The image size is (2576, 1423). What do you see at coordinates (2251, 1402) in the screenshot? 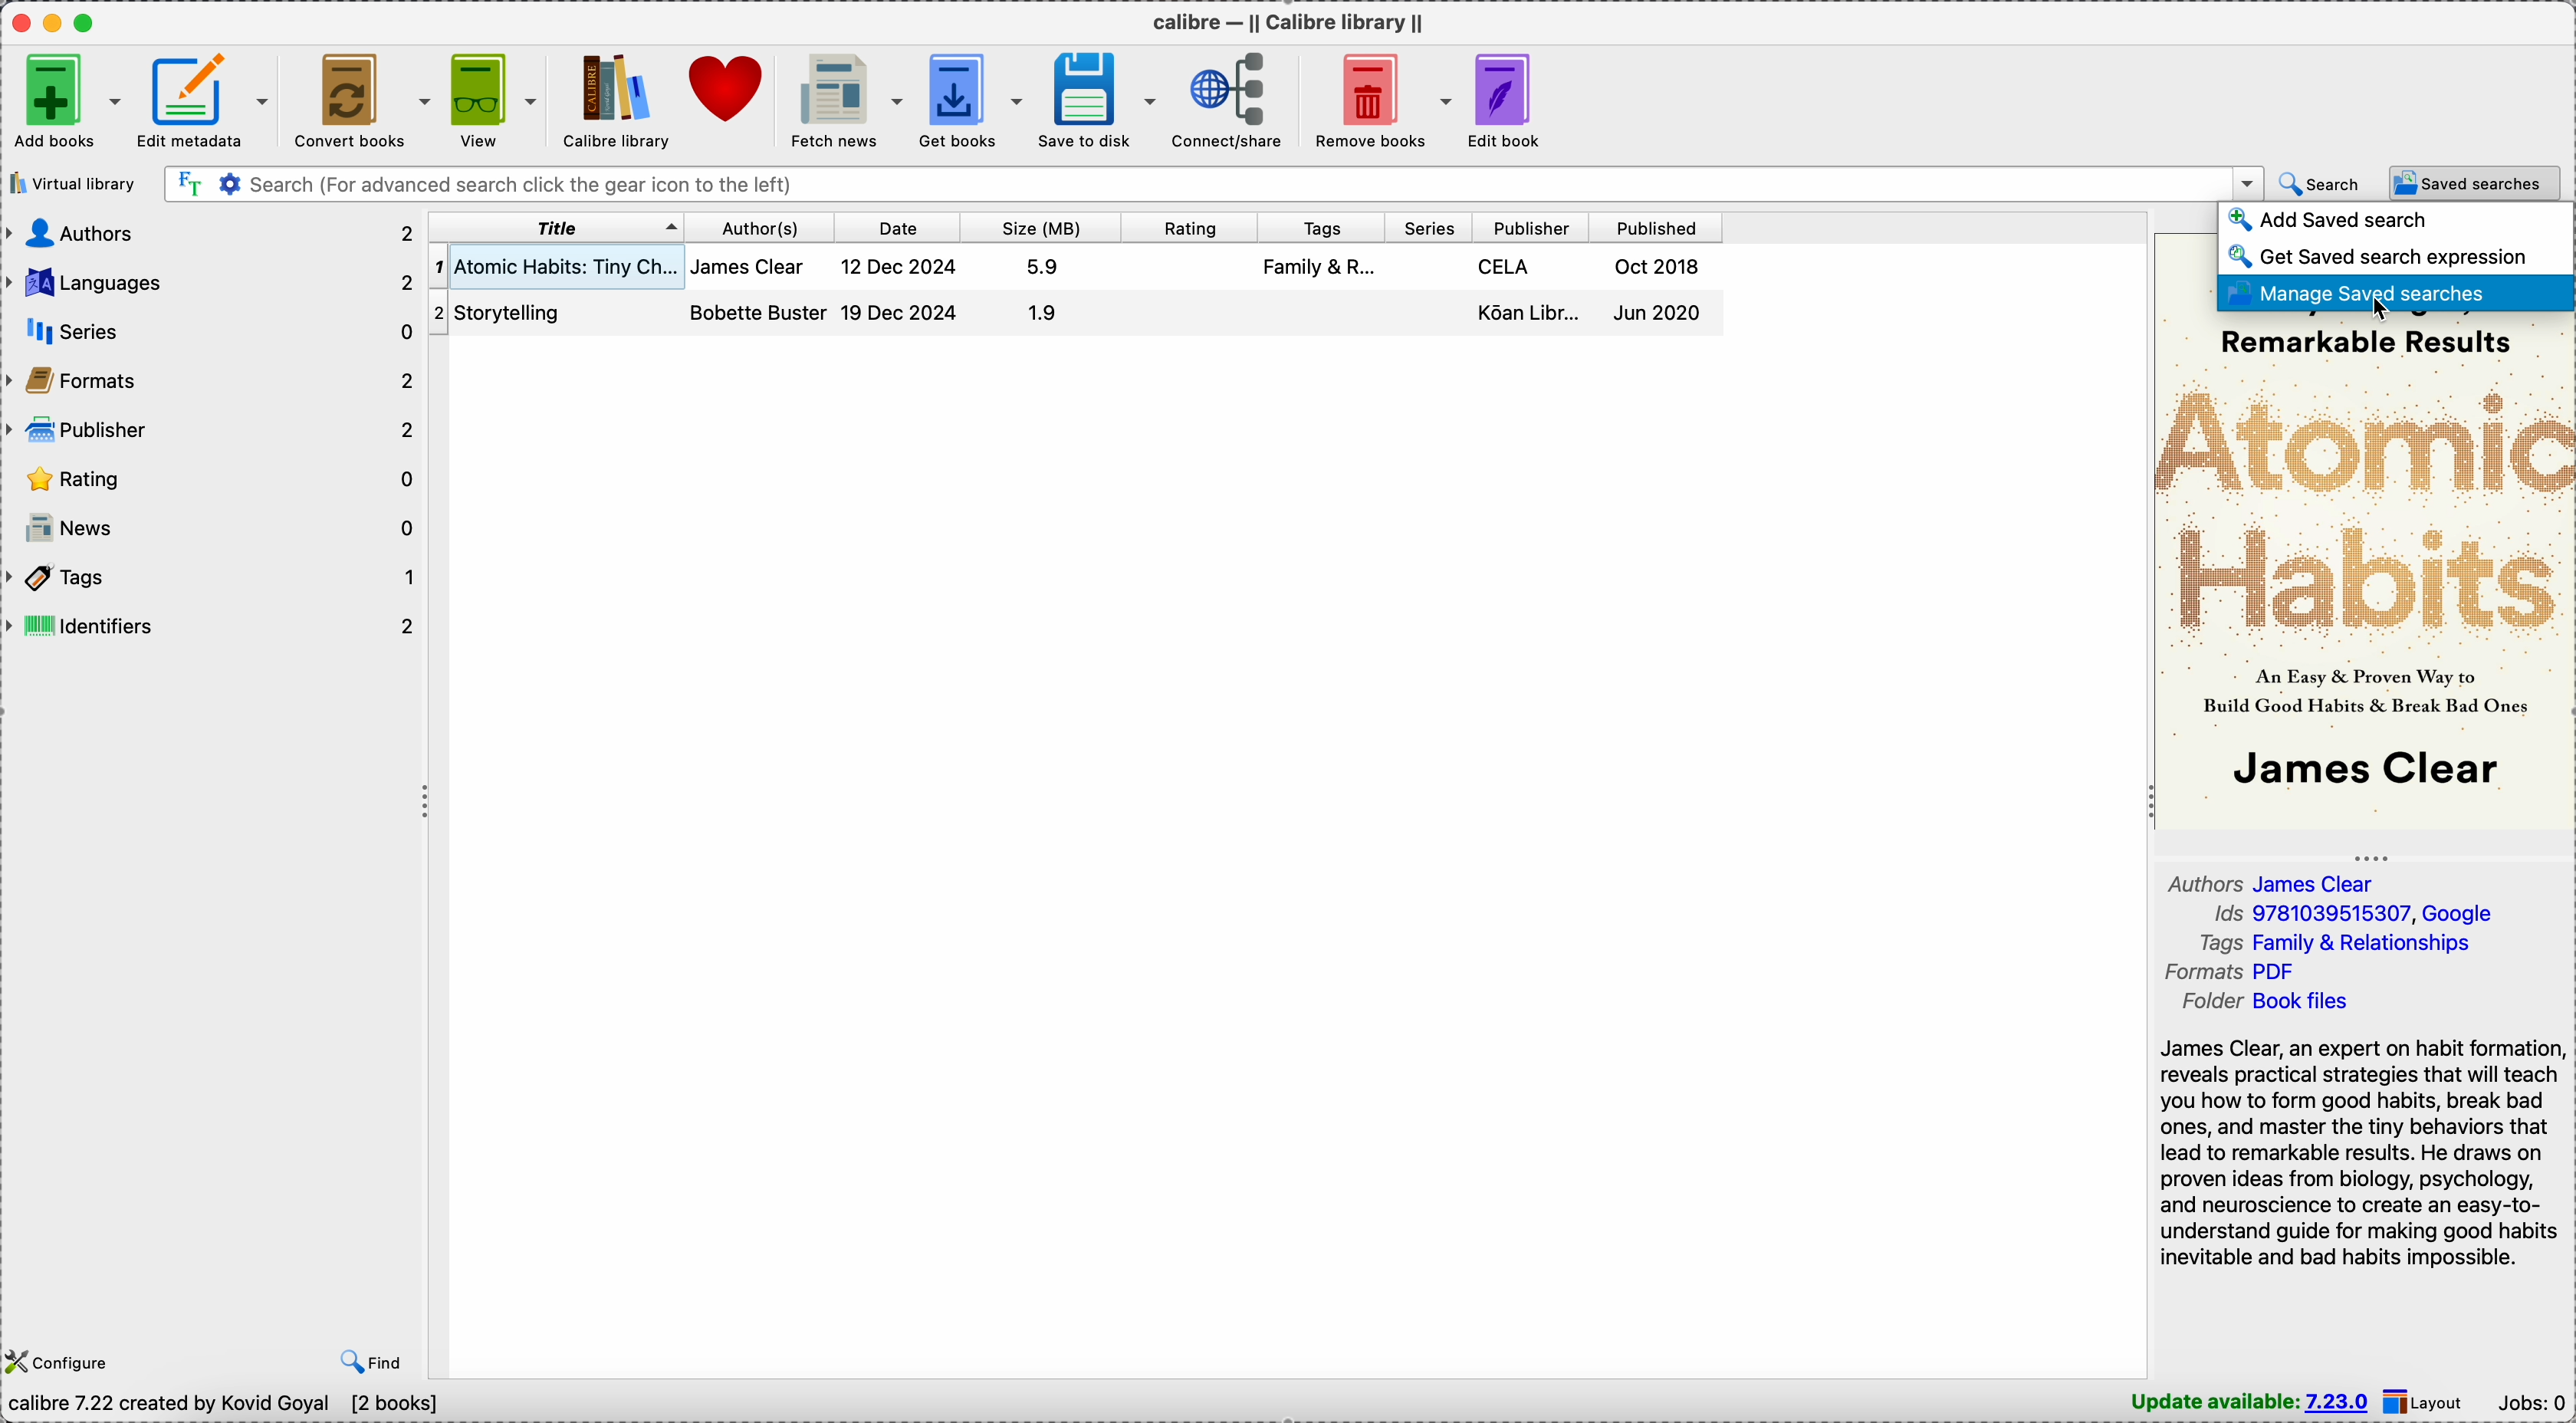
I see `update available` at bounding box center [2251, 1402].